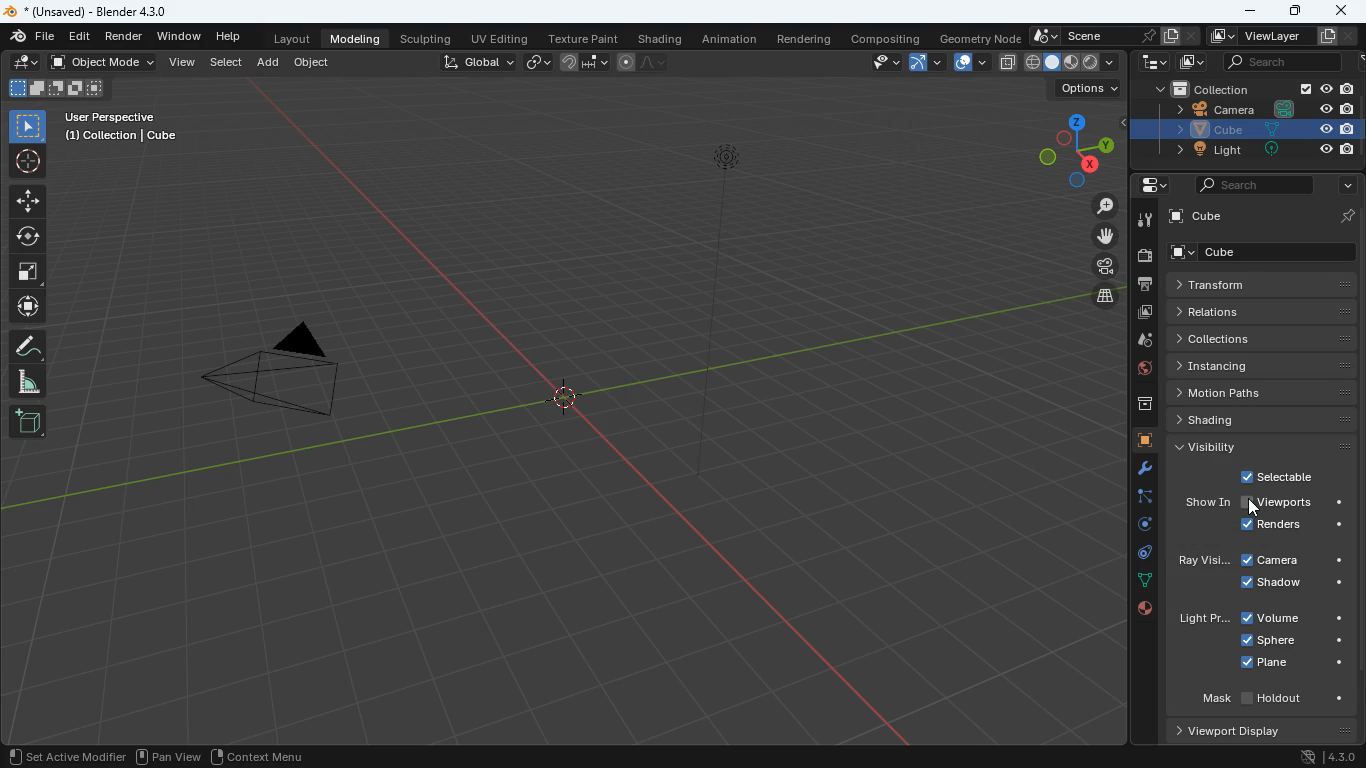 This screenshot has height=768, width=1366. What do you see at coordinates (742, 258) in the screenshot?
I see `light` at bounding box center [742, 258].